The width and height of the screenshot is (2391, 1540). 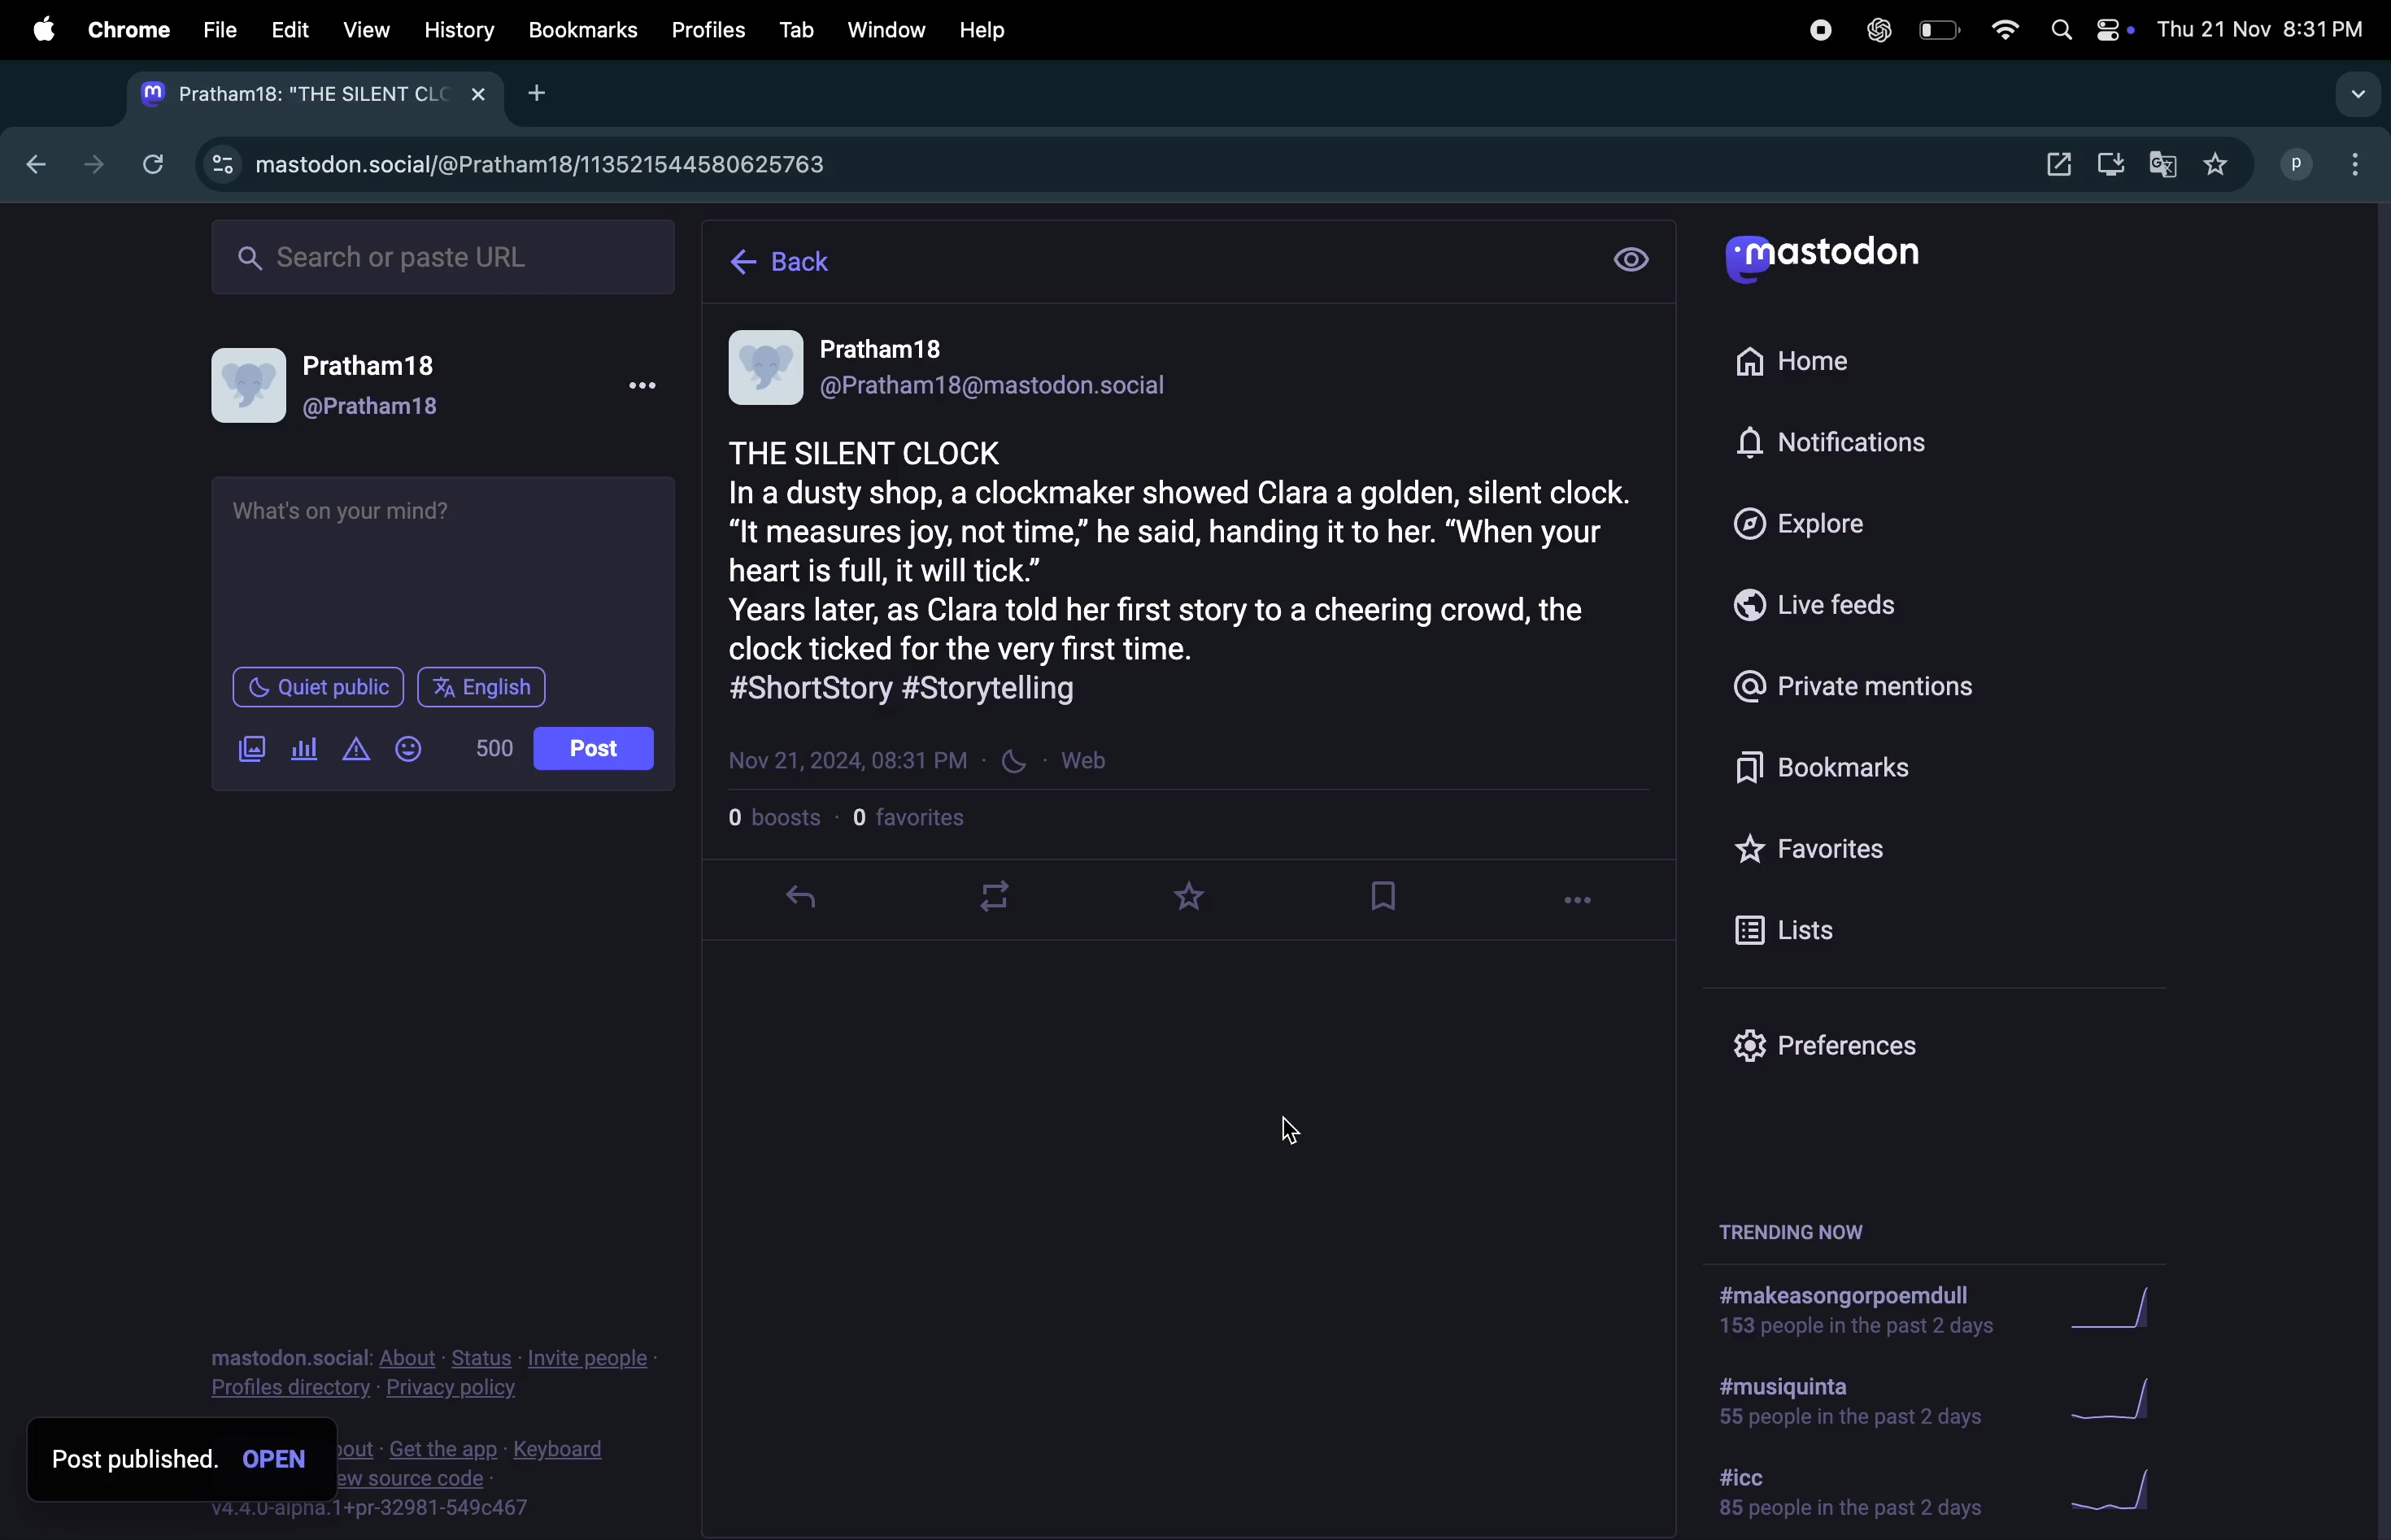 I want to click on web, so click(x=1078, y=759).